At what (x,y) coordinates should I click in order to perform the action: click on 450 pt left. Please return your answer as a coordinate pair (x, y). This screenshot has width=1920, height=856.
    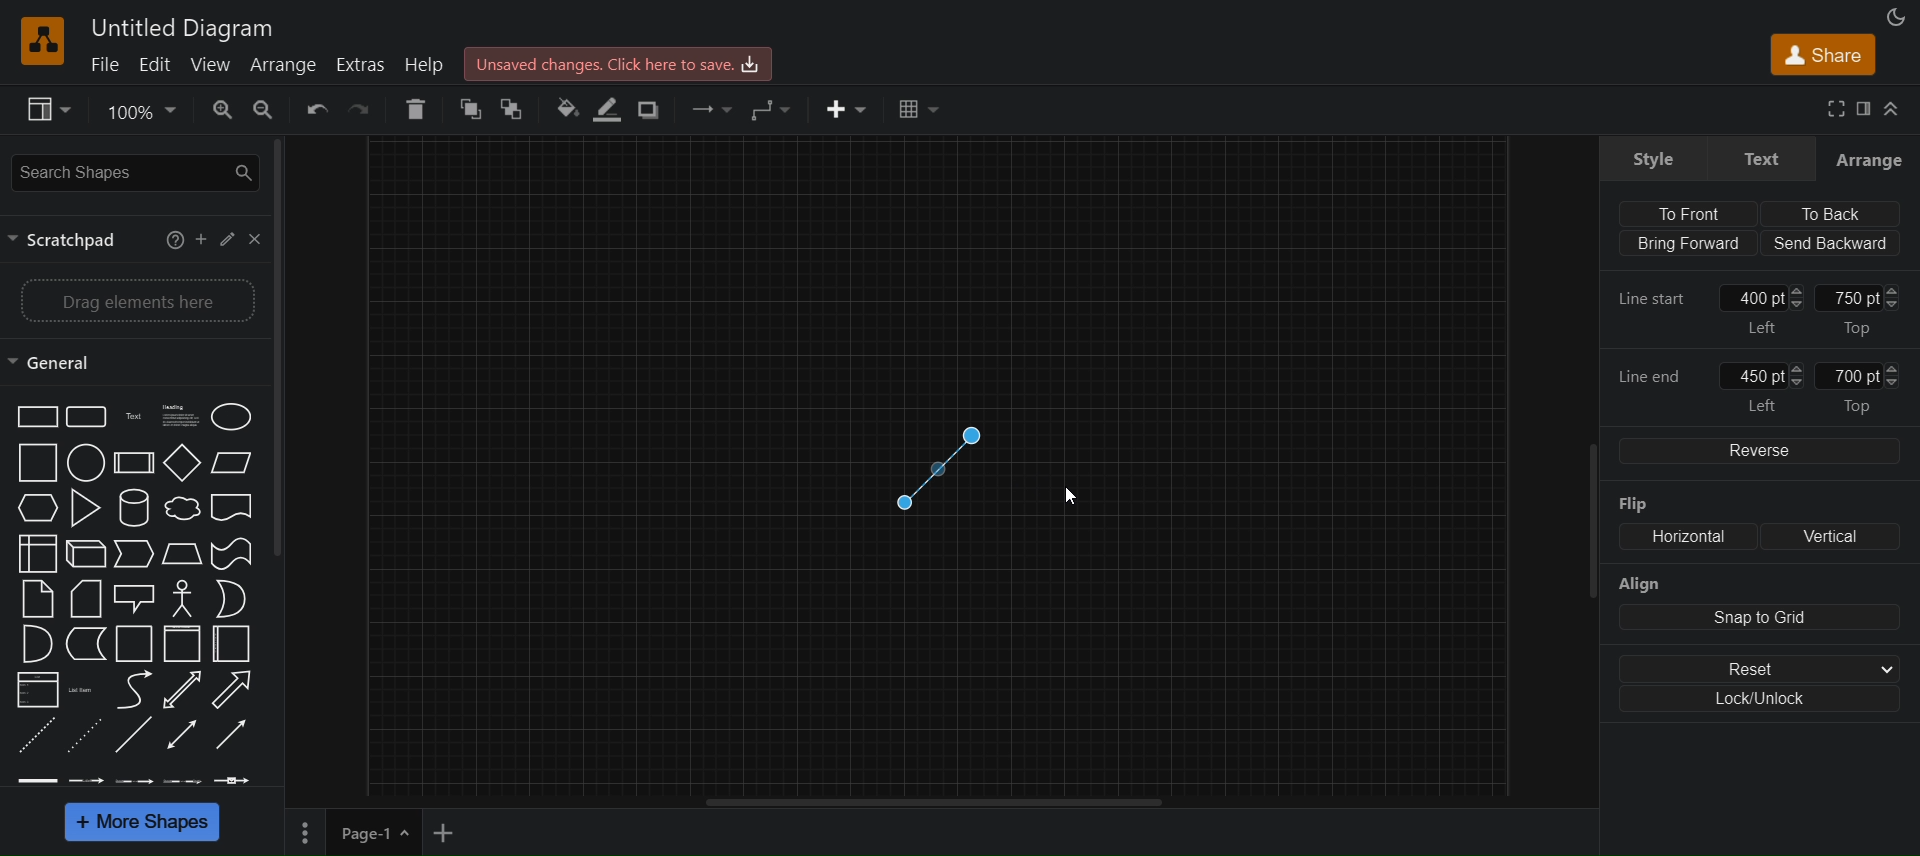
    Looking at the image, I should click on (1765, 386).